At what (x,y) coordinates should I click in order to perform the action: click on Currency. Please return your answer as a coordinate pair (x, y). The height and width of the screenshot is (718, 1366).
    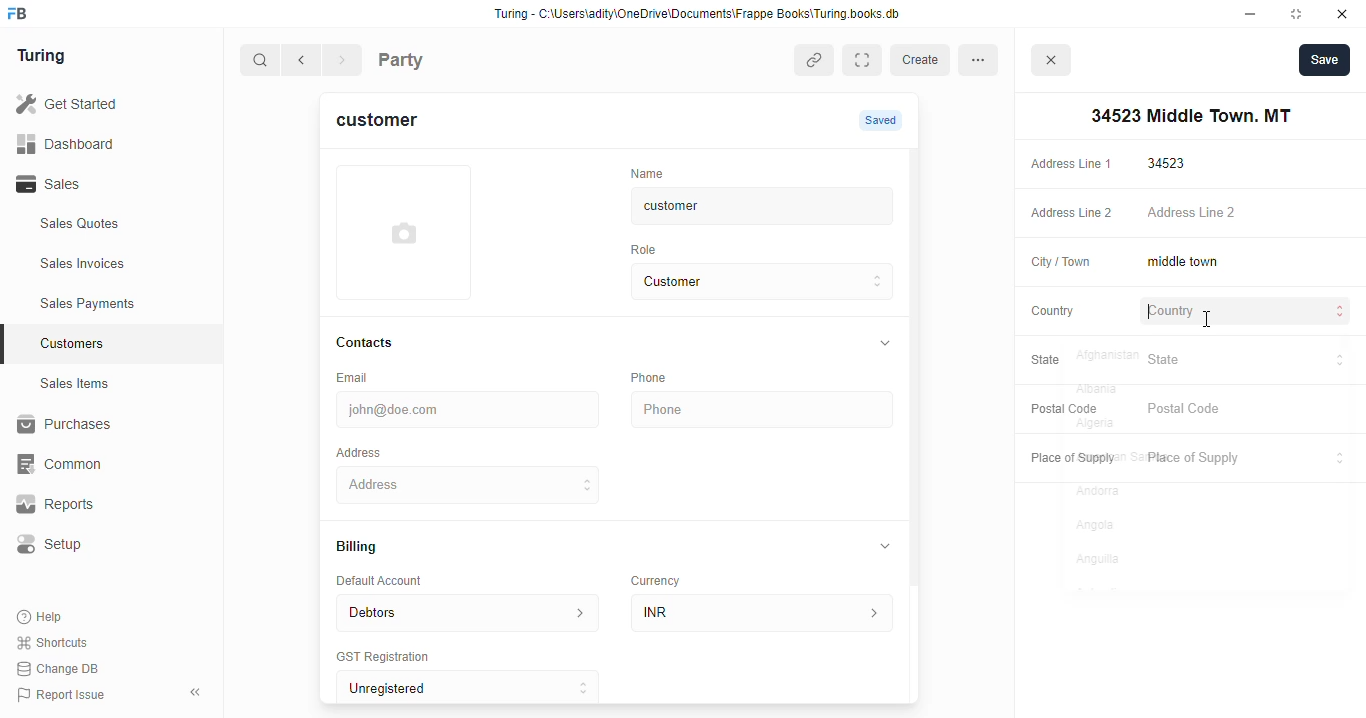
    Looking at the image, I should click on (664, 576).